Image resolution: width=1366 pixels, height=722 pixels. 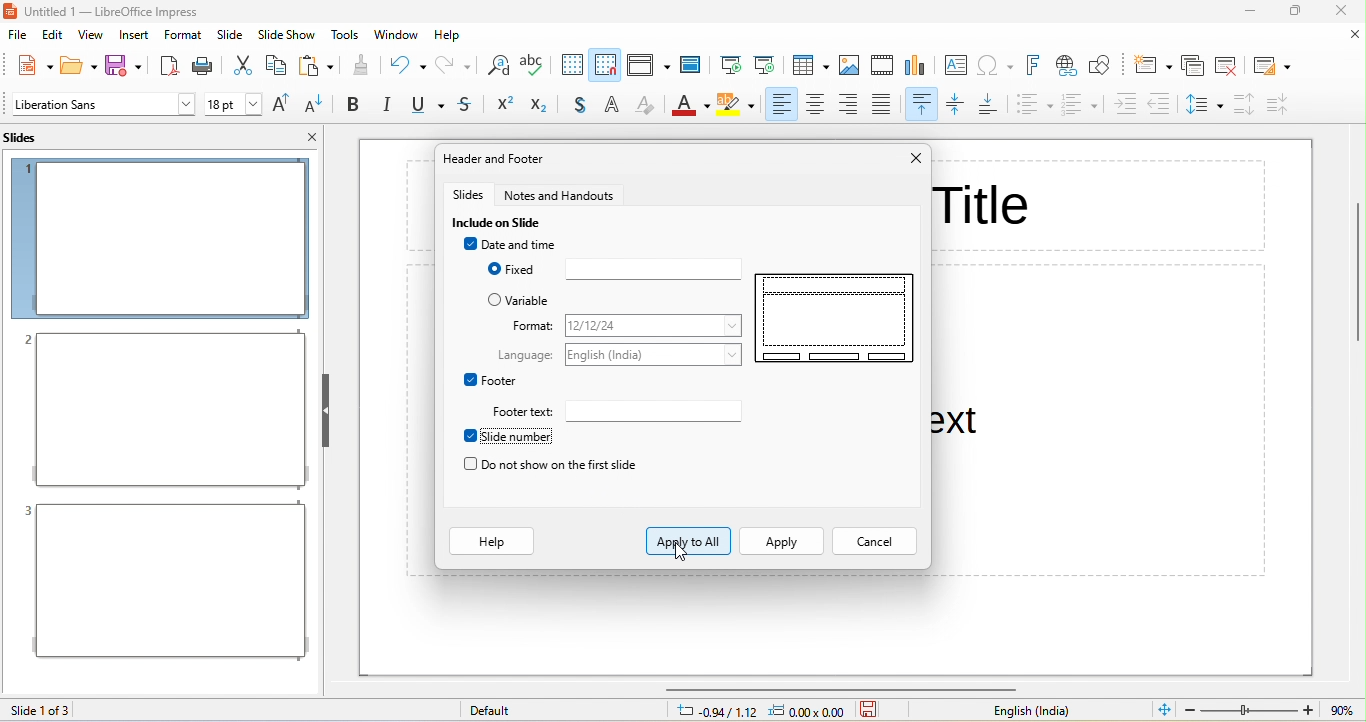 I want to click on text language, so click(x=1040, y=711).